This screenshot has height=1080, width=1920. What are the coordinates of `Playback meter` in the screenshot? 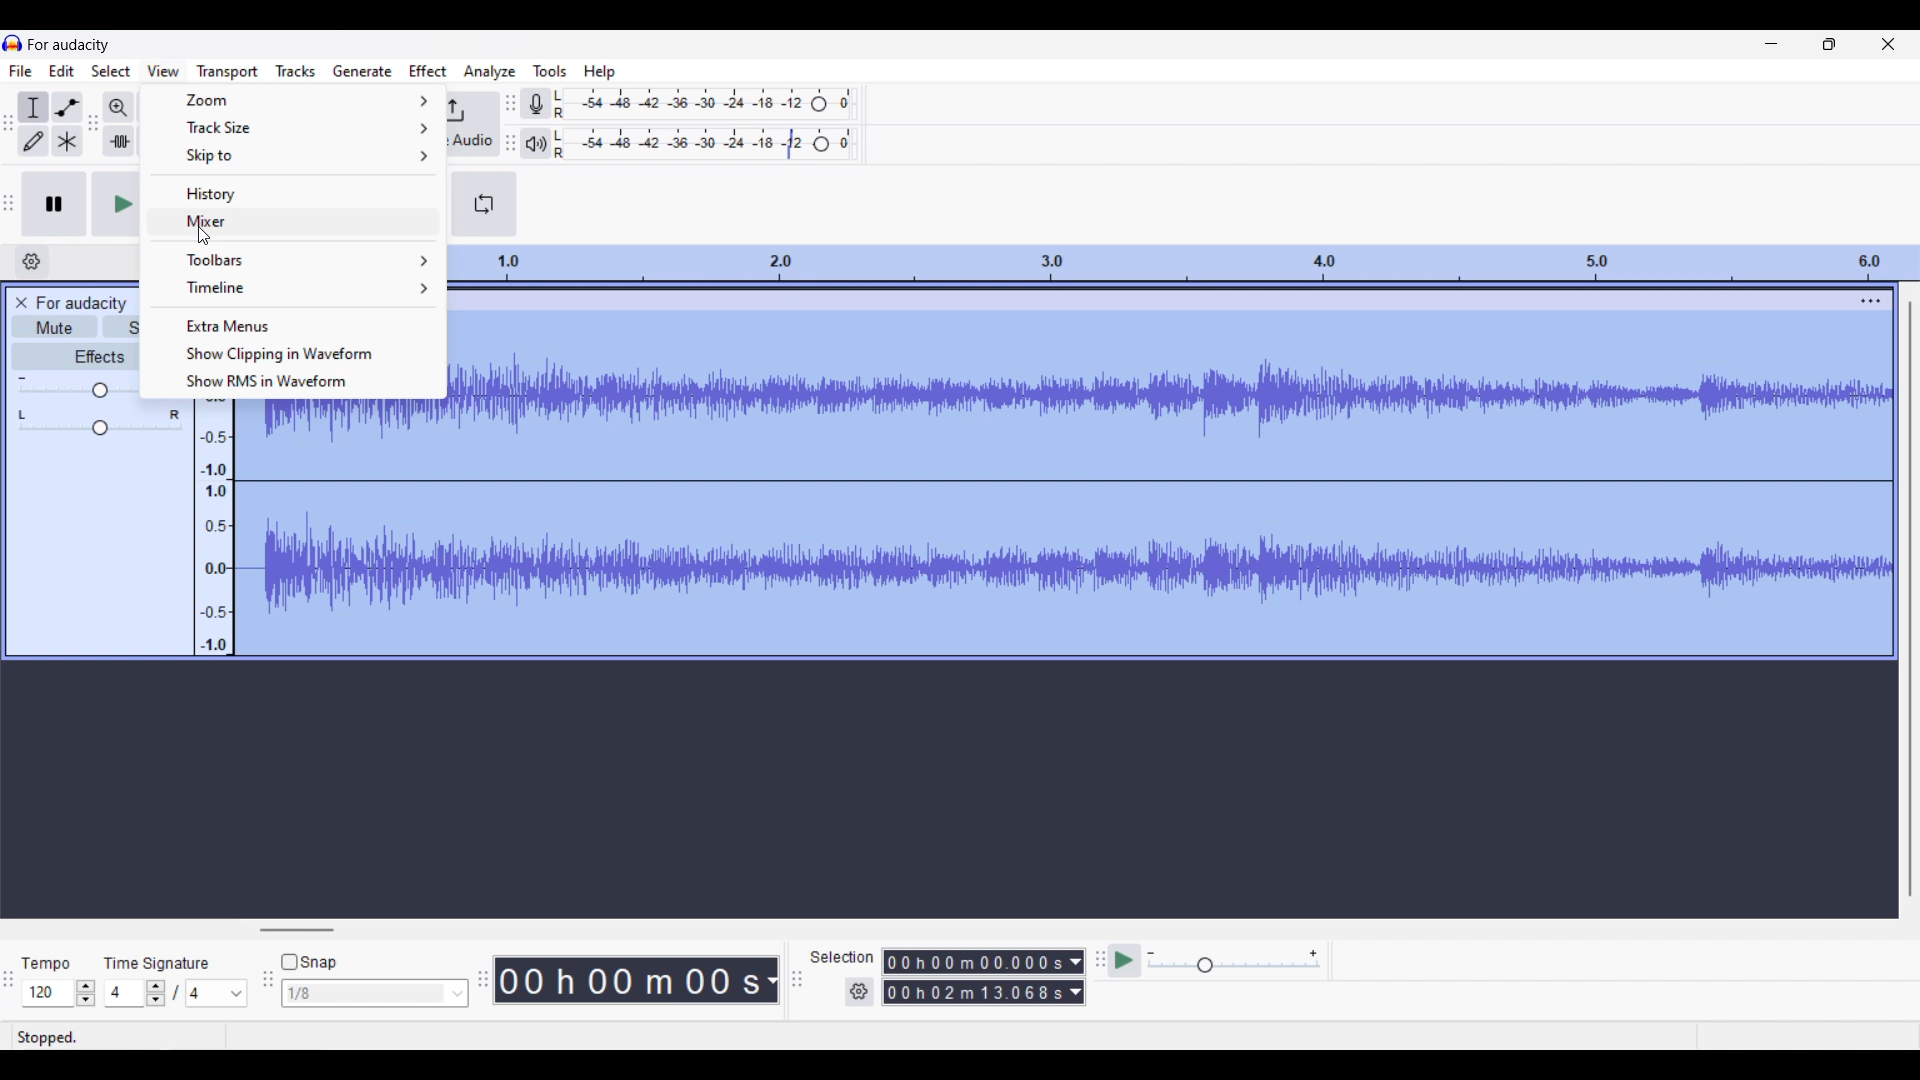 It's located at (534, 143).